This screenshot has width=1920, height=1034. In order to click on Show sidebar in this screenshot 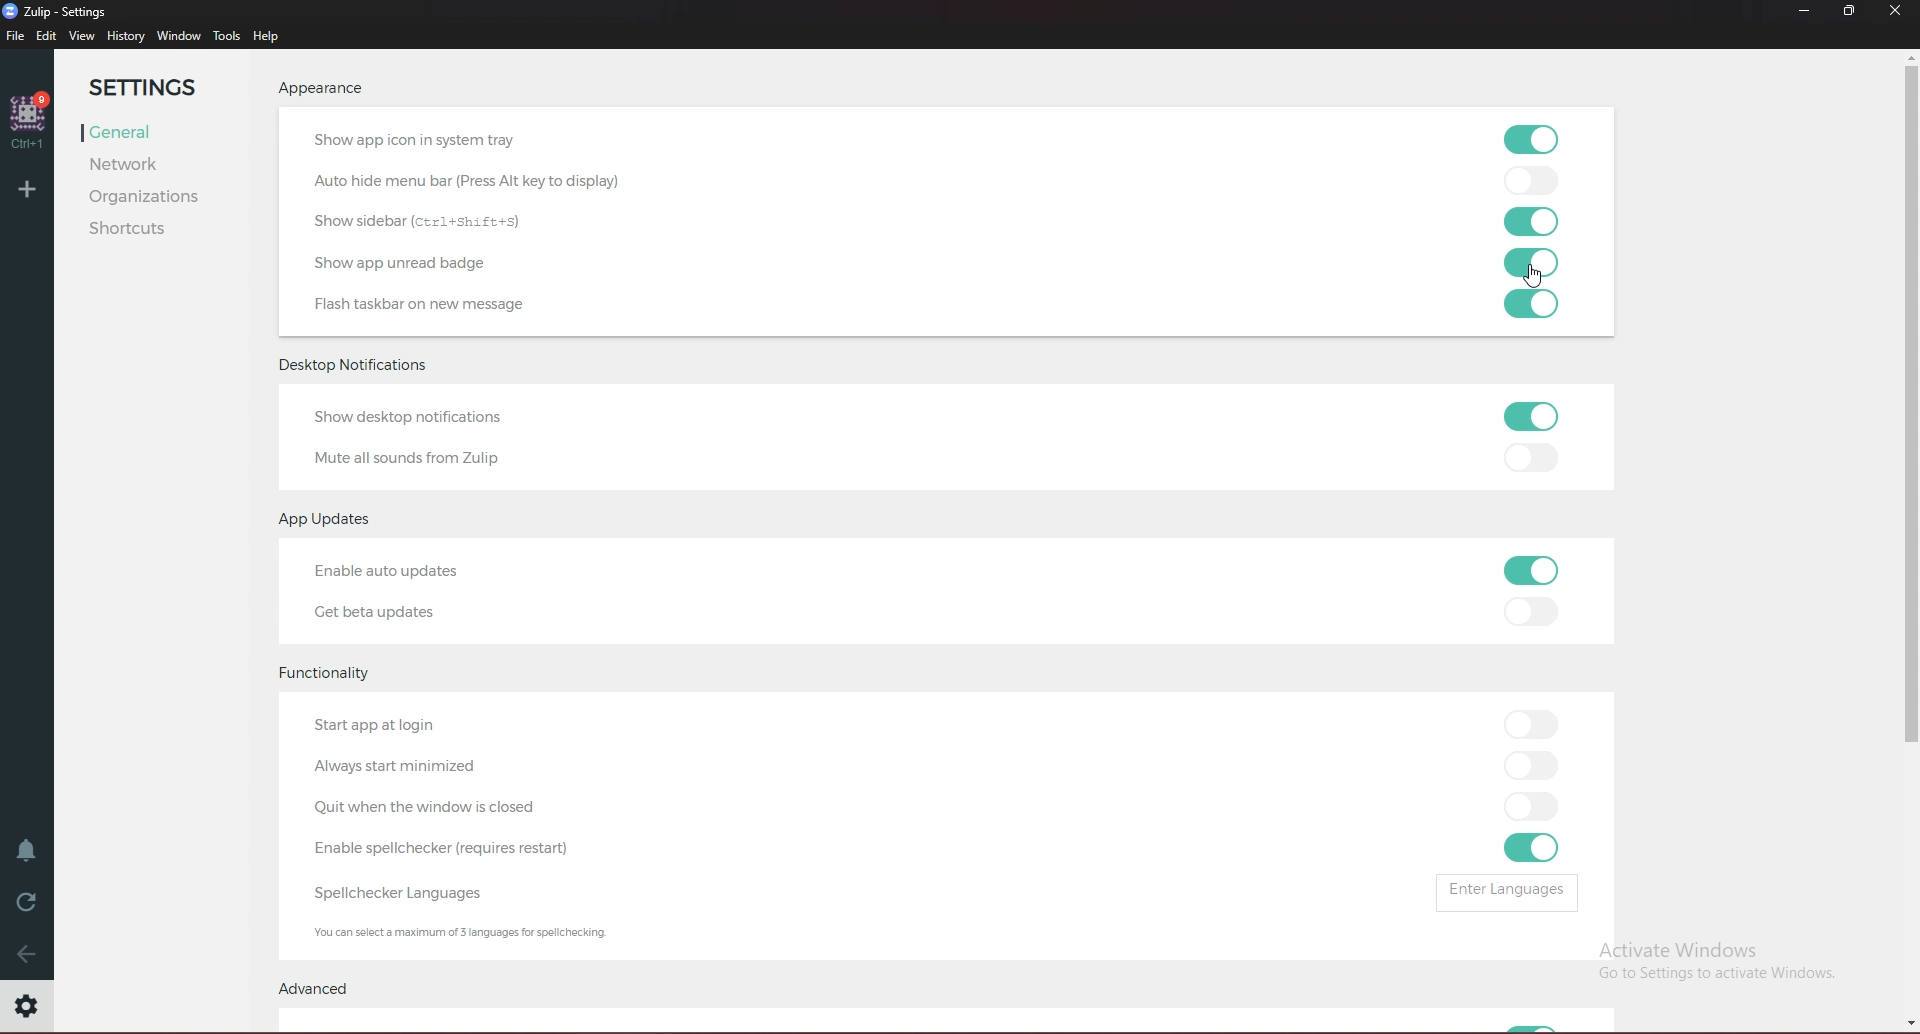, I will do `click(426, 219)`.